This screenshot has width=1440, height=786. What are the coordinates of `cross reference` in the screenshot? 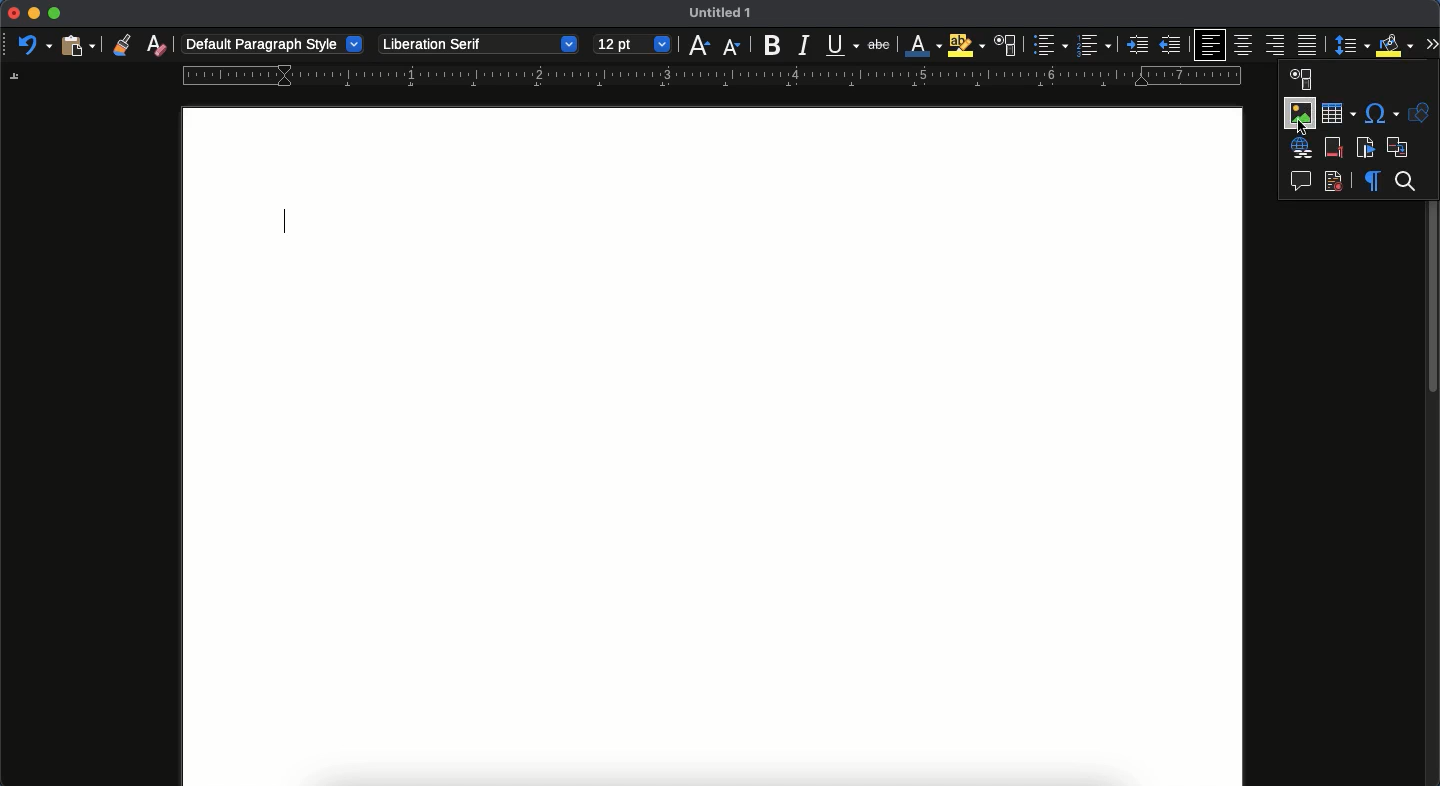 It's located at (1399, 148).